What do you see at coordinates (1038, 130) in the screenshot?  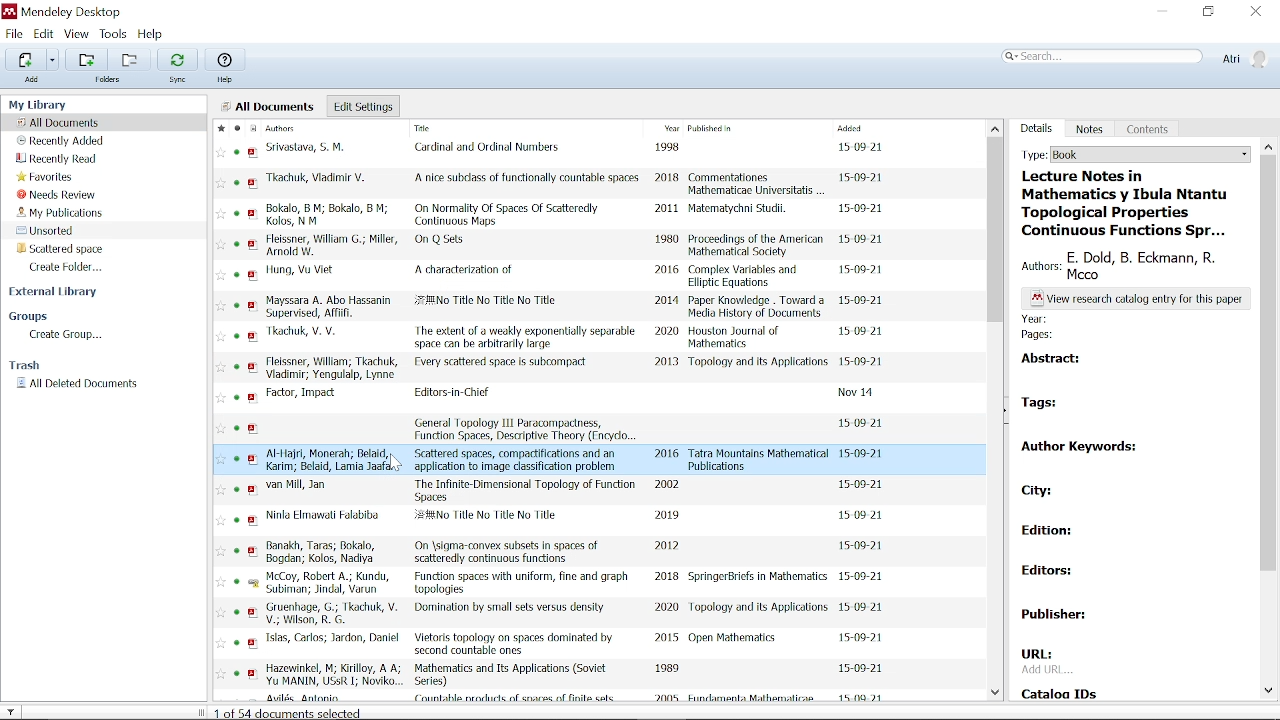 I see `` at bounding box center [1038, 130].